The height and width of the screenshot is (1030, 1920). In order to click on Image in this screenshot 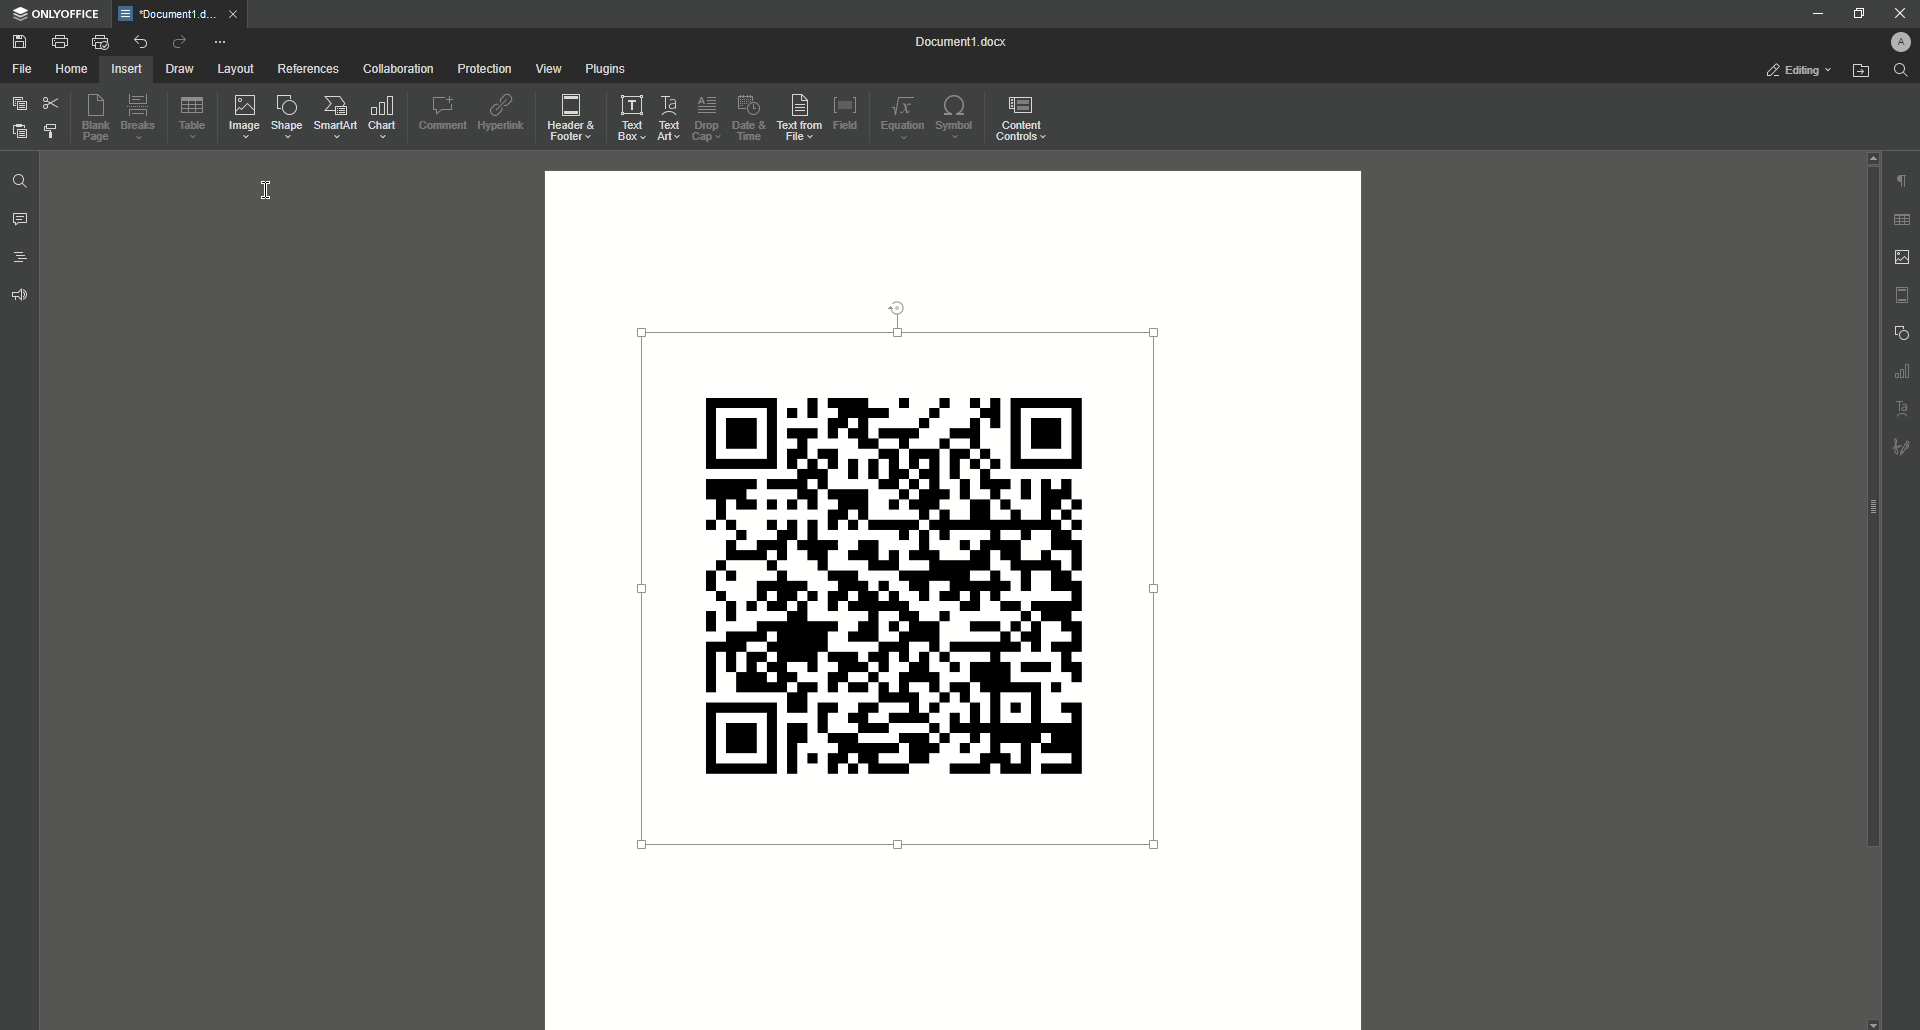, I will do `click(241, 119)`.